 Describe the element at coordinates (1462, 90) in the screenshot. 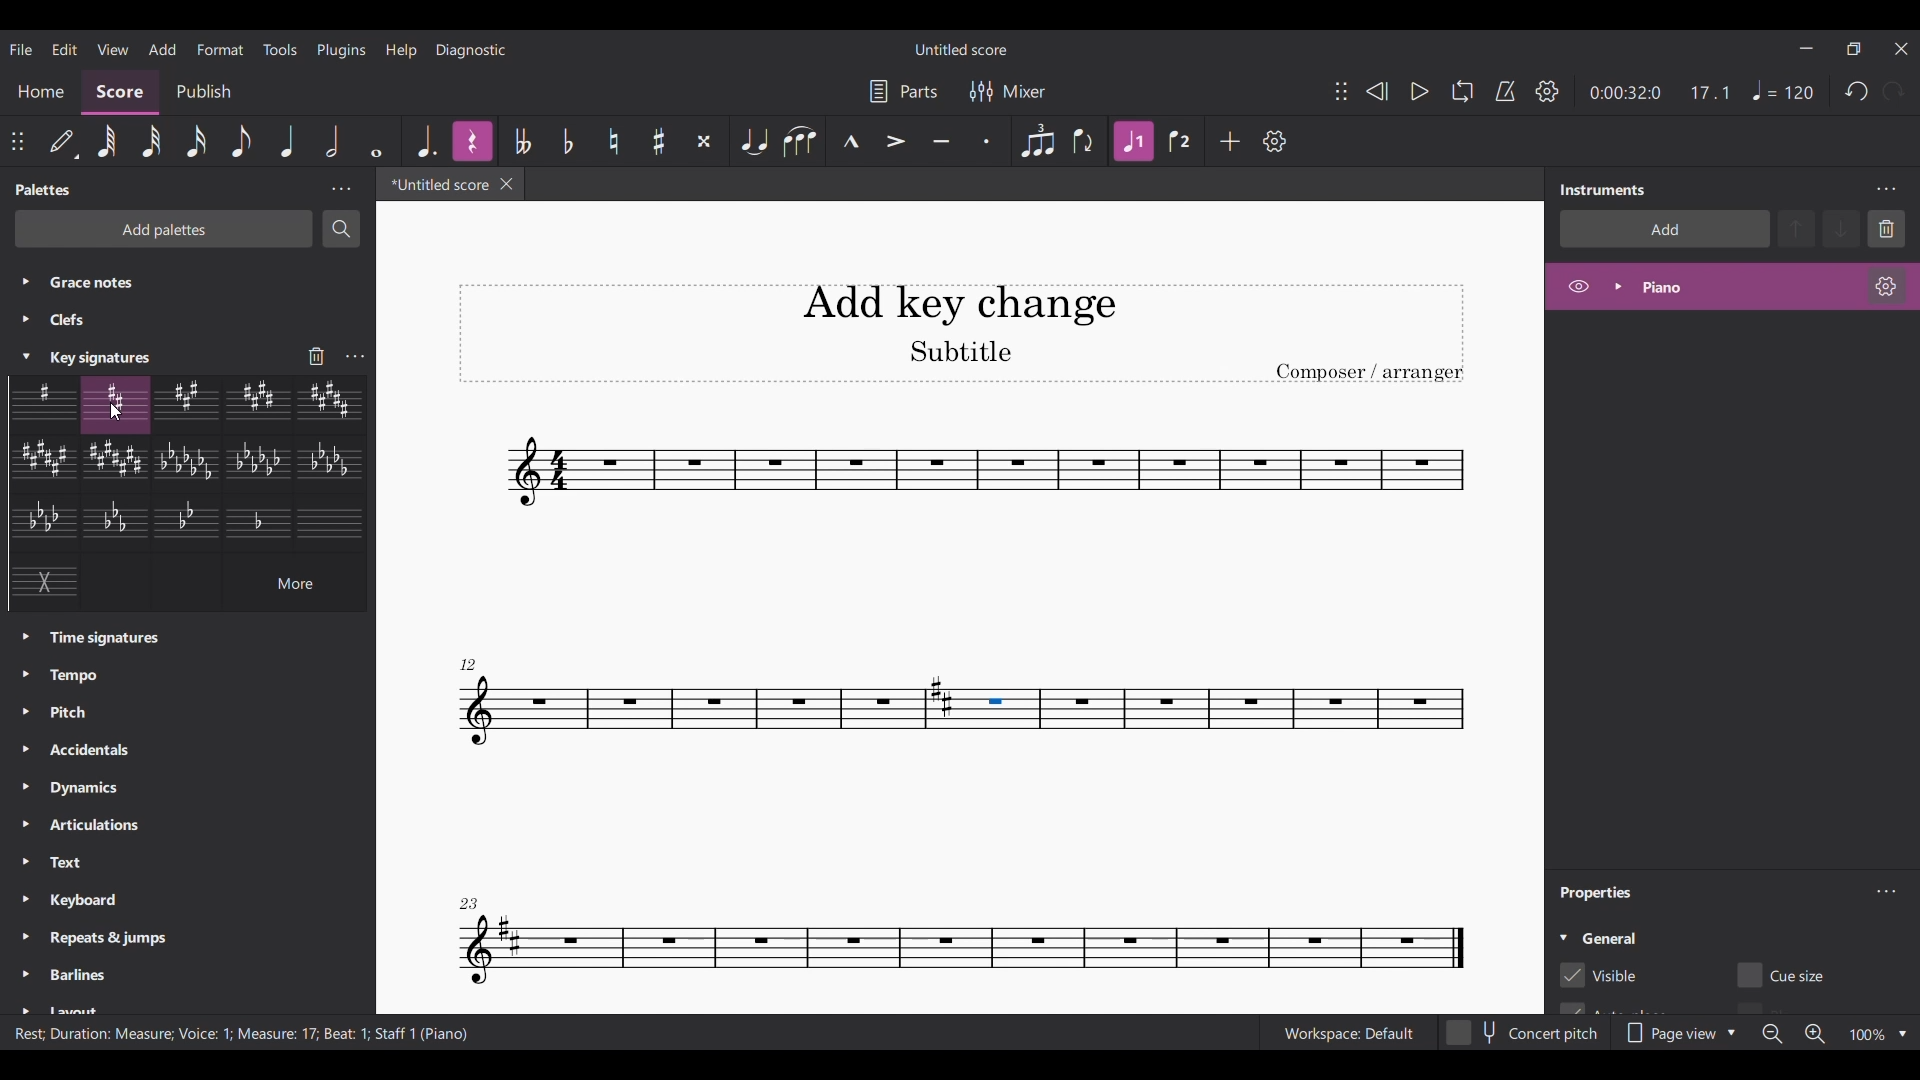

I see `Loop playback ` at that location.